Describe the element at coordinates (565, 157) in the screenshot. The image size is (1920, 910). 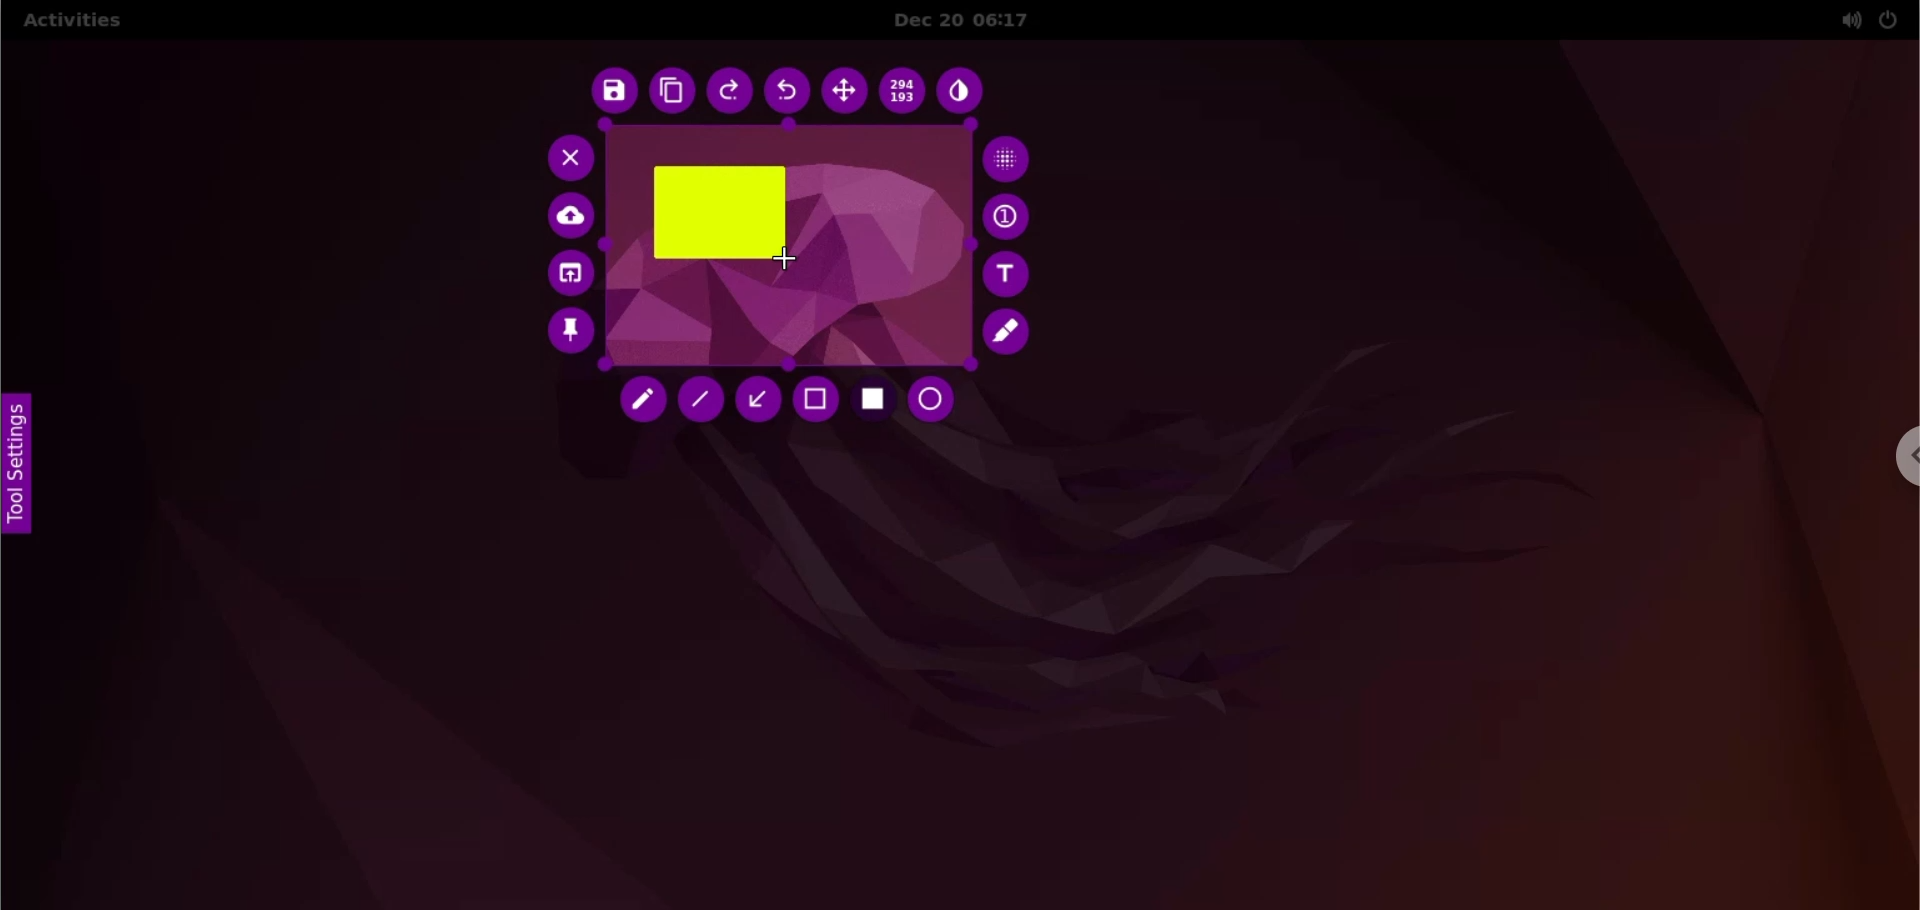
I see `cancel capture` at that location.